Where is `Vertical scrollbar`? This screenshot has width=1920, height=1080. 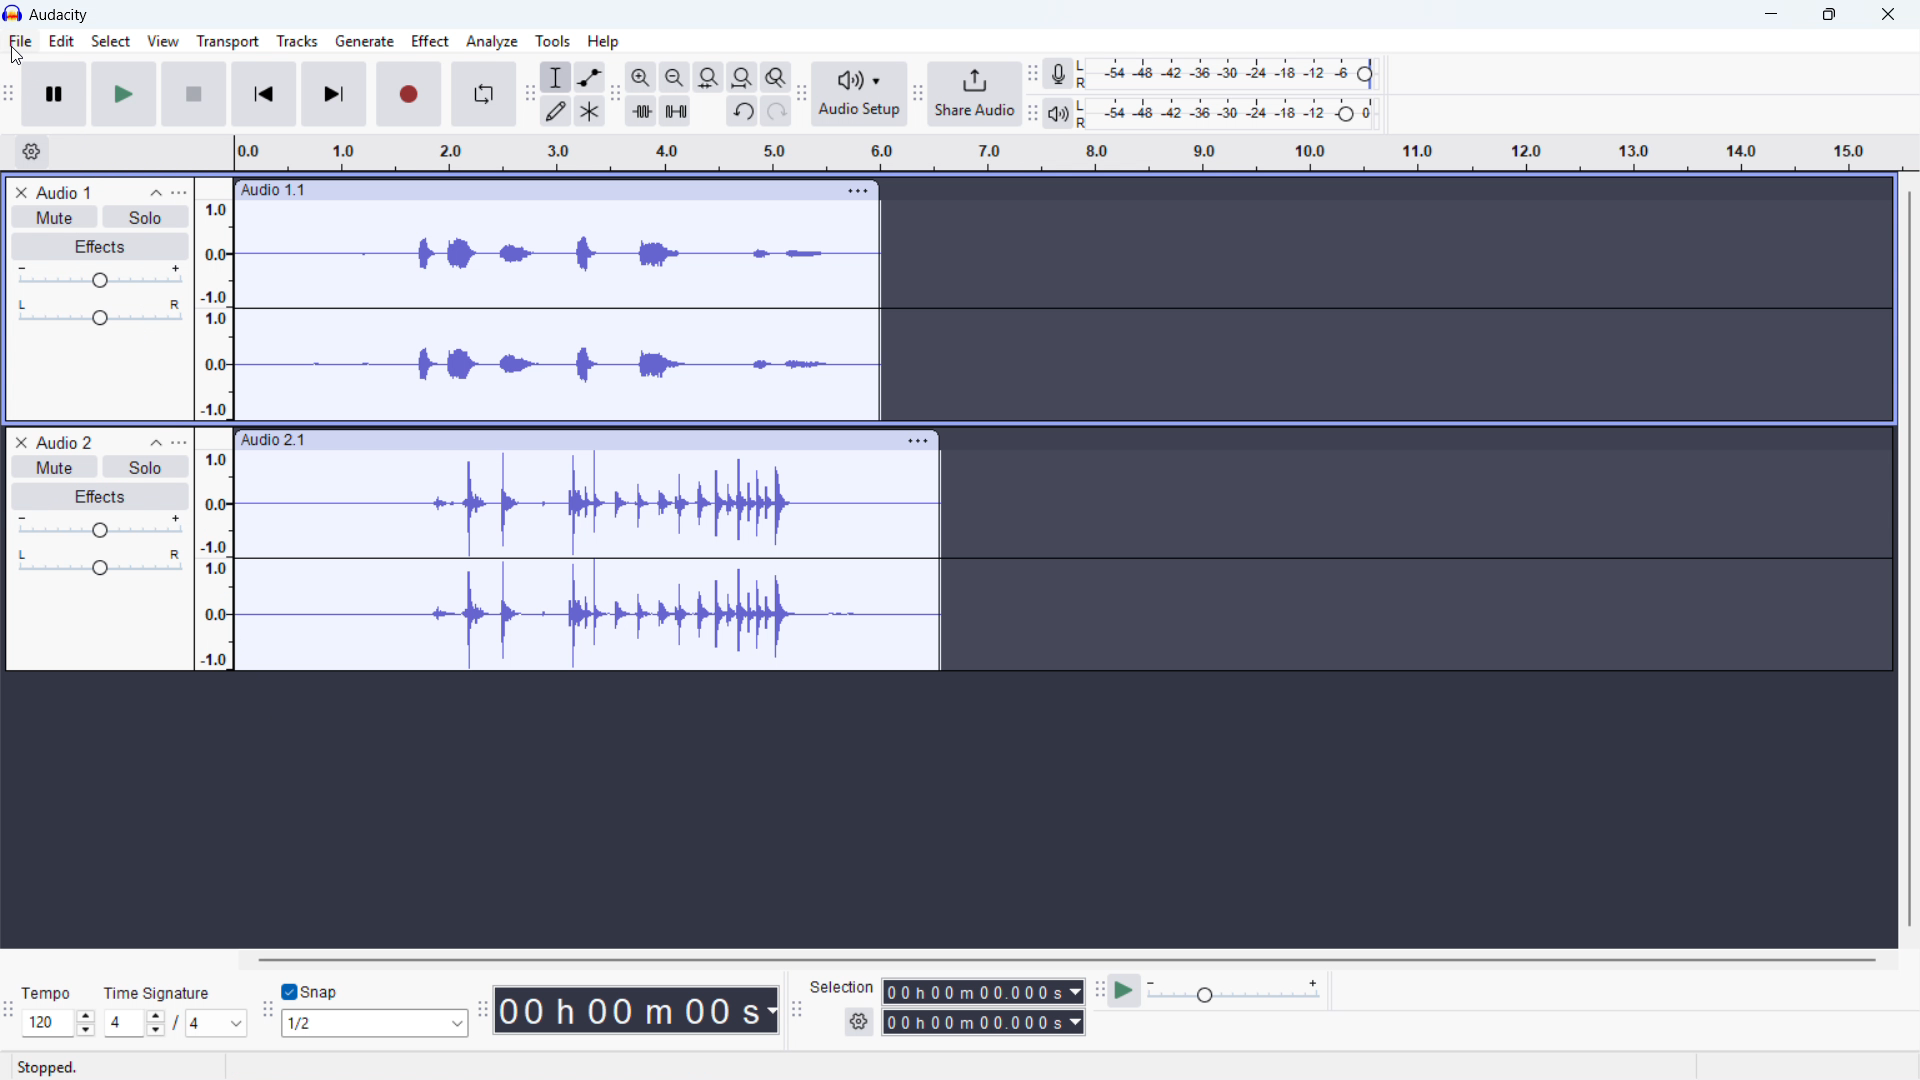 Vertical scrollbar is located at coordinates (1910, 559).